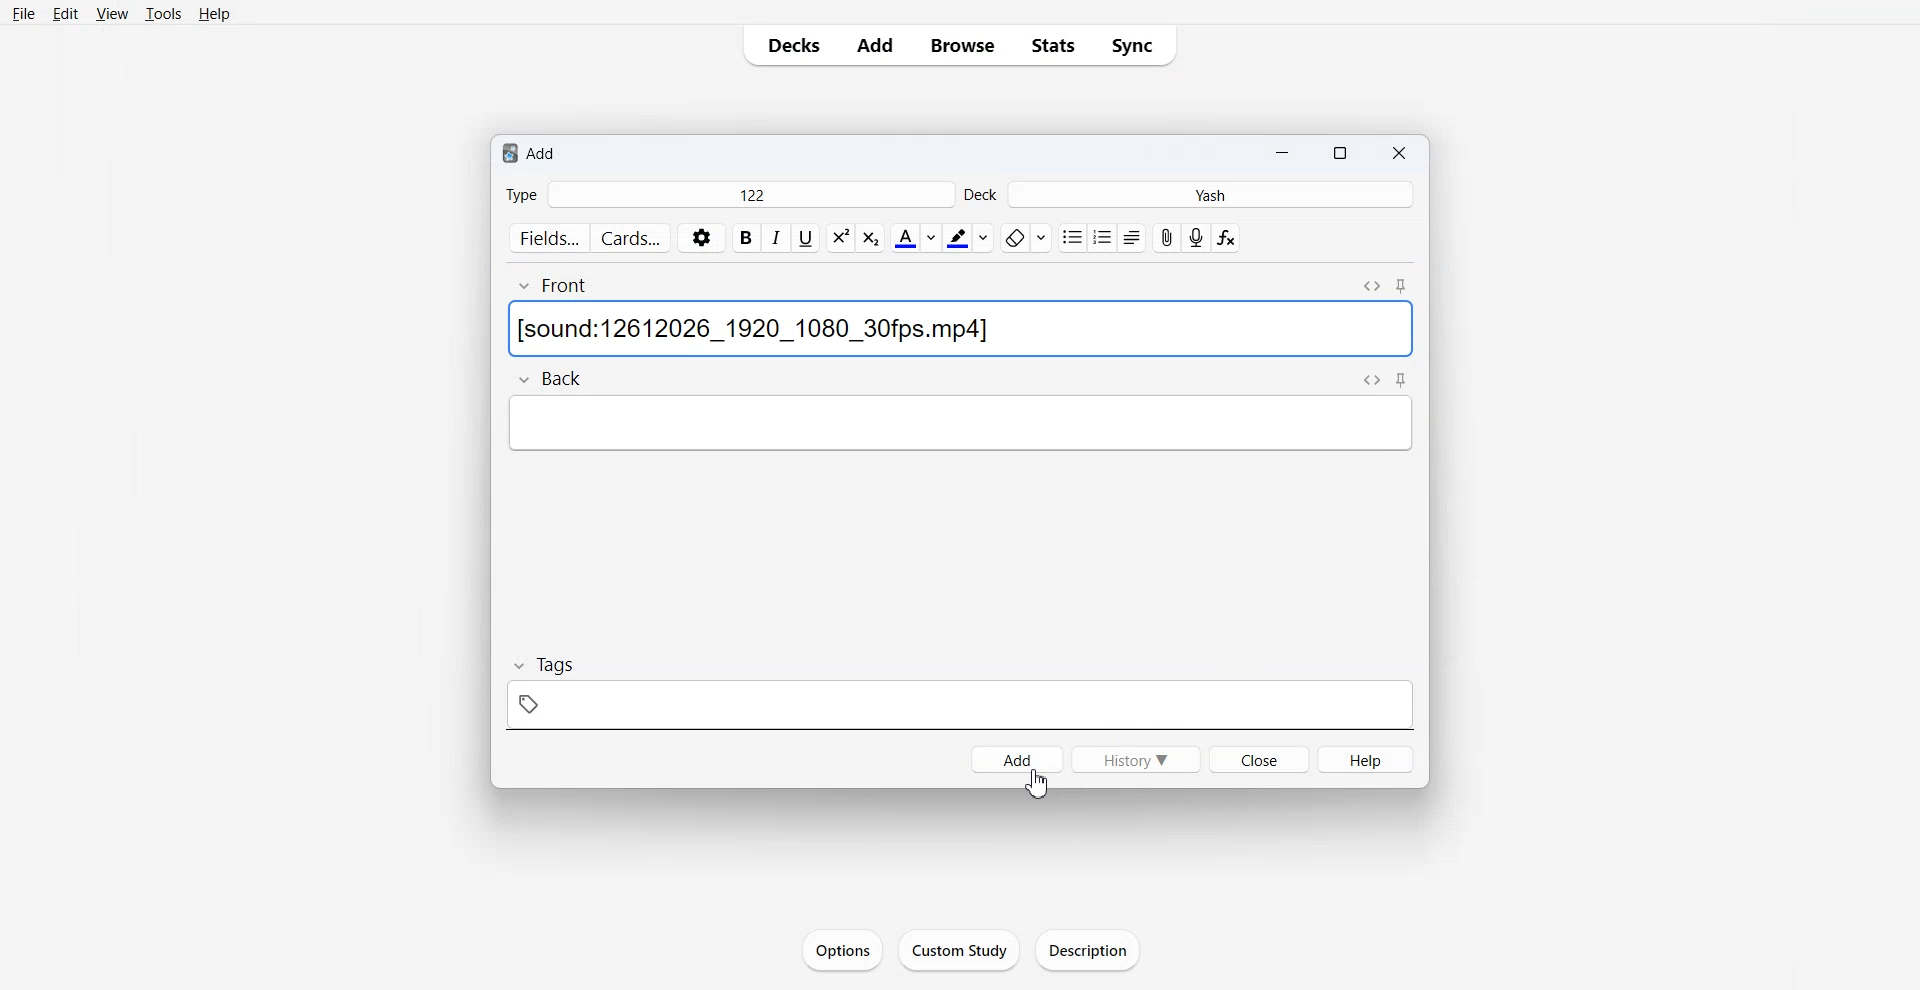 This screenshot has height=990, width=1920. What do you see at coordinates (1372, 287) in the screenshot?
I see `Toggle HTML` at bounding box center [1372, 287].